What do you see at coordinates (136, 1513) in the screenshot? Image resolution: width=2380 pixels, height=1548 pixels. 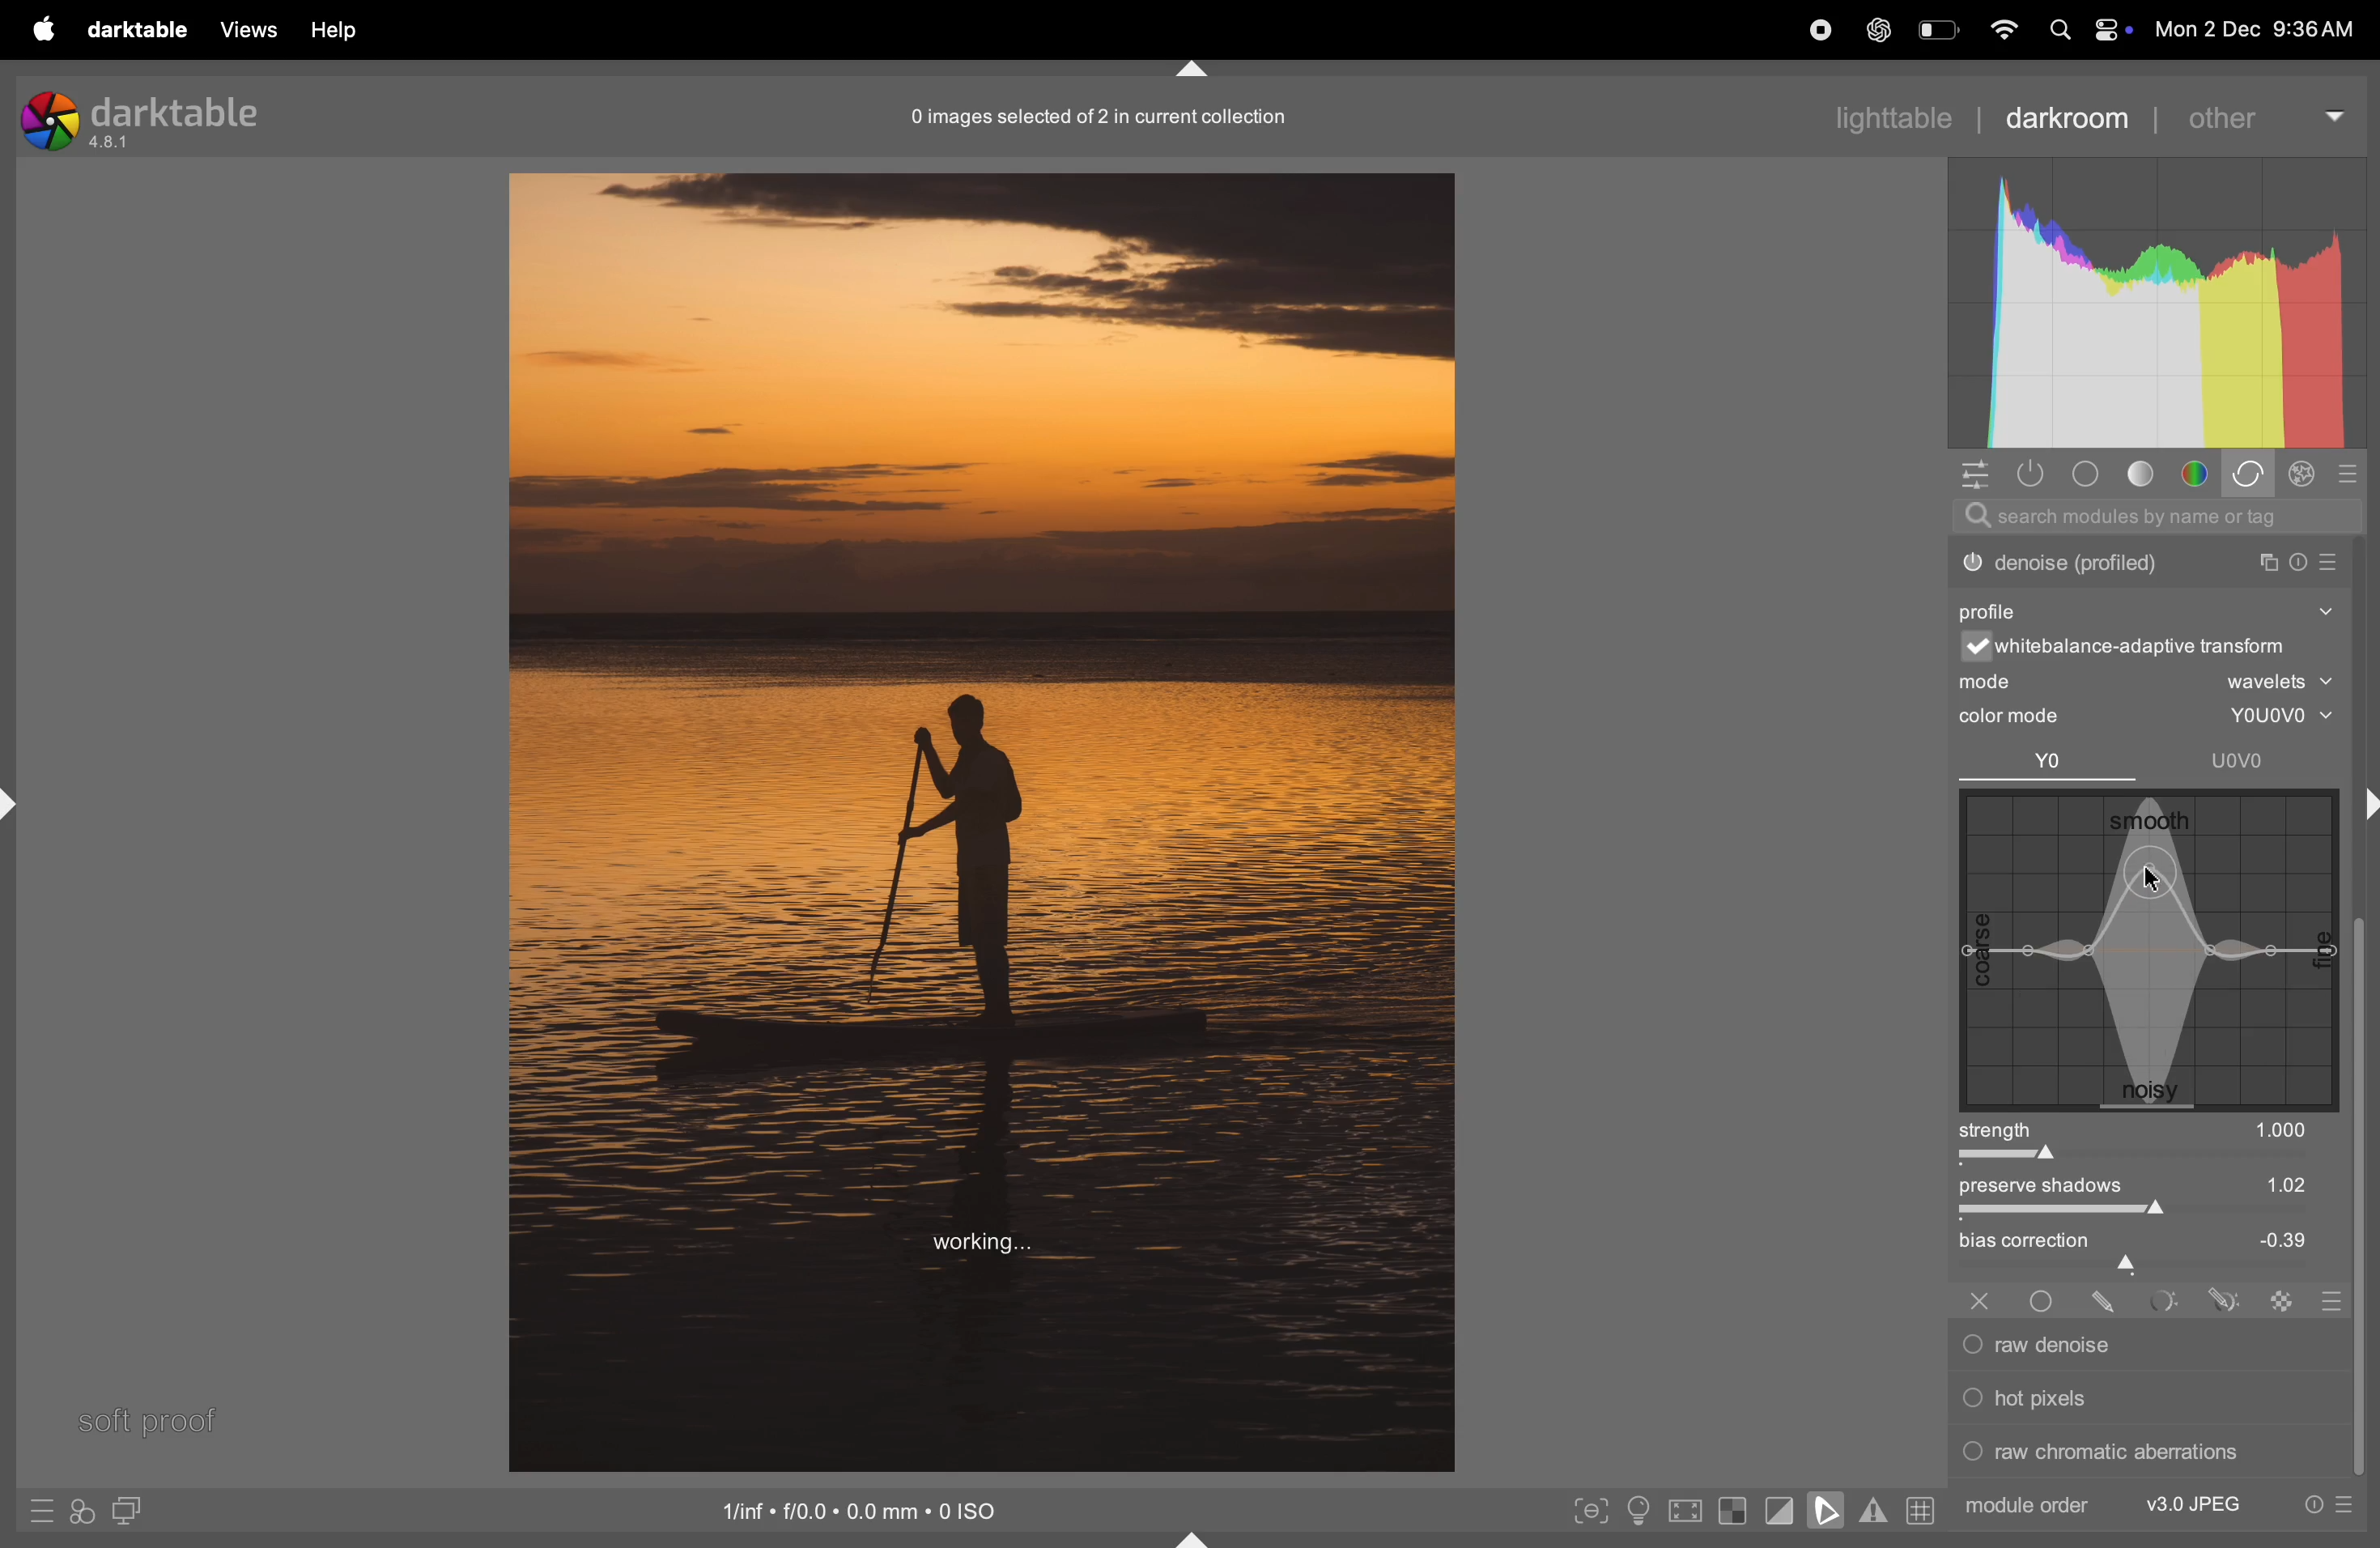 I see `diplay second room image` at bounding box center [136, 1513].